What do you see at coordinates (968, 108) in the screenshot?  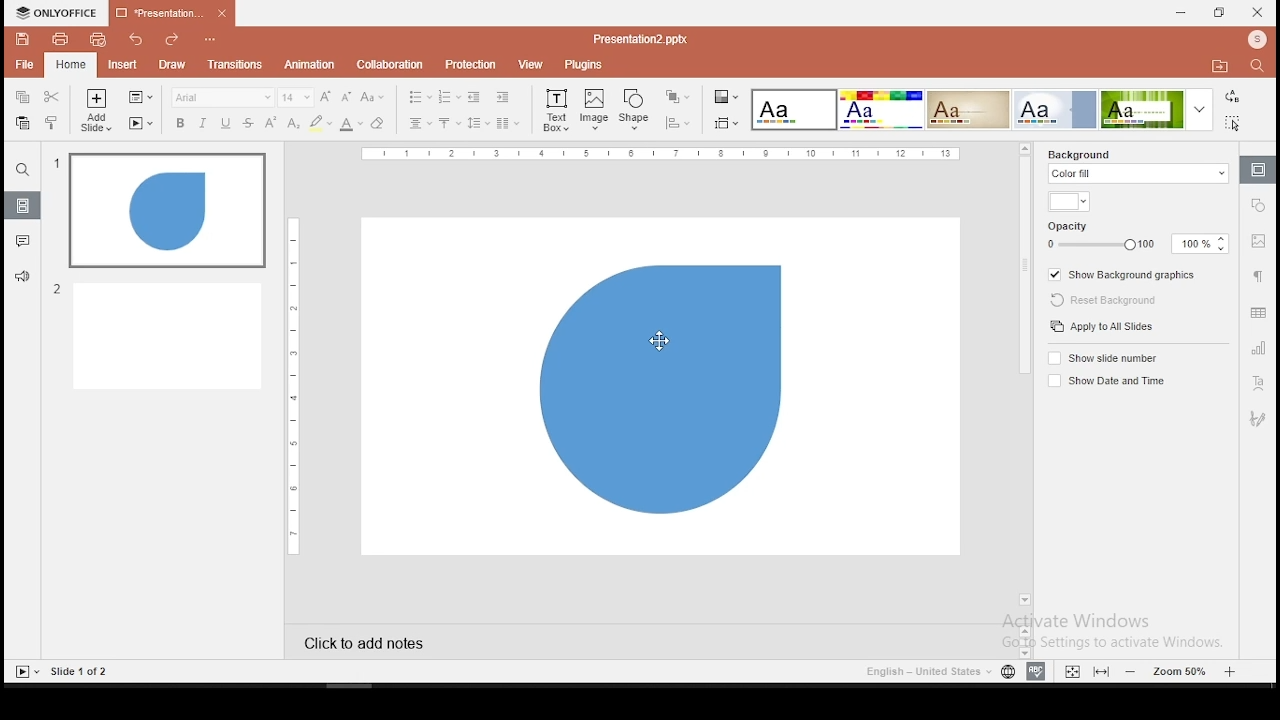 I see `theme` at bounding box center [968, 108].